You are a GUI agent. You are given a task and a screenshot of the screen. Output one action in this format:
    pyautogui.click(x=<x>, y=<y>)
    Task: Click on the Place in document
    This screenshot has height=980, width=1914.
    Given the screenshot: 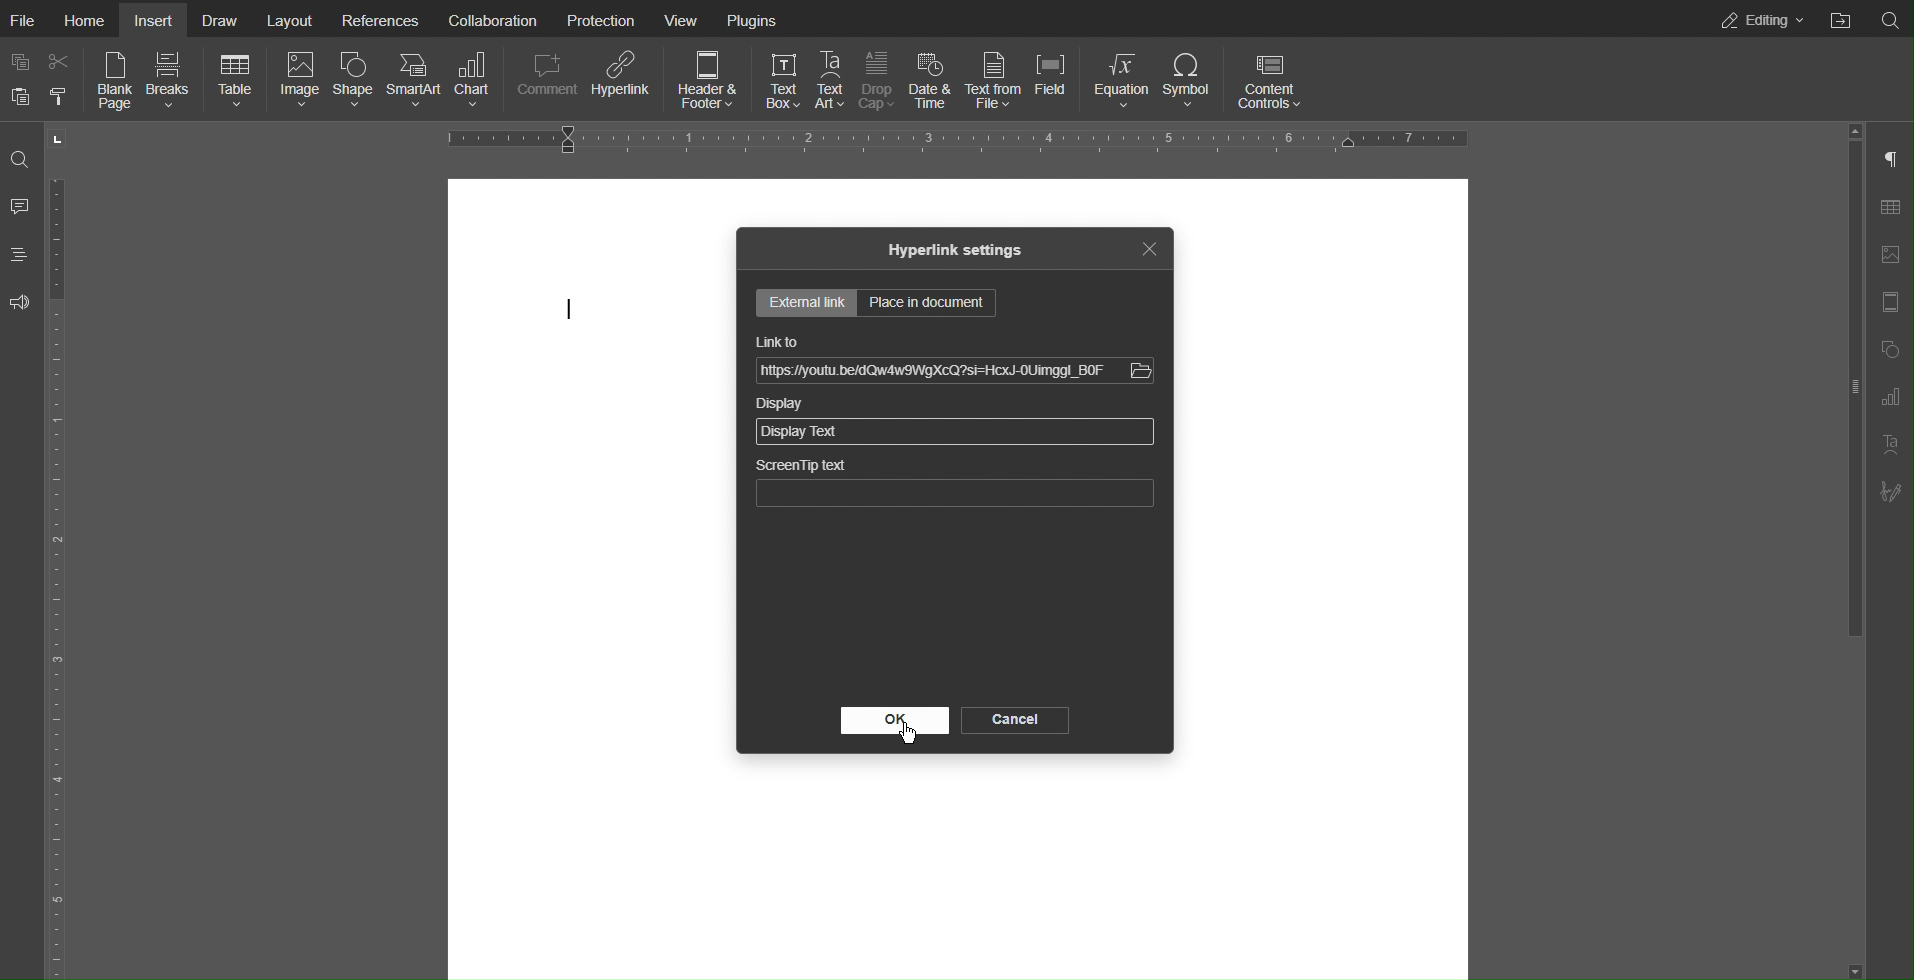 What is the action you would take?
    pyautogui.click(x=930, y=303)
    